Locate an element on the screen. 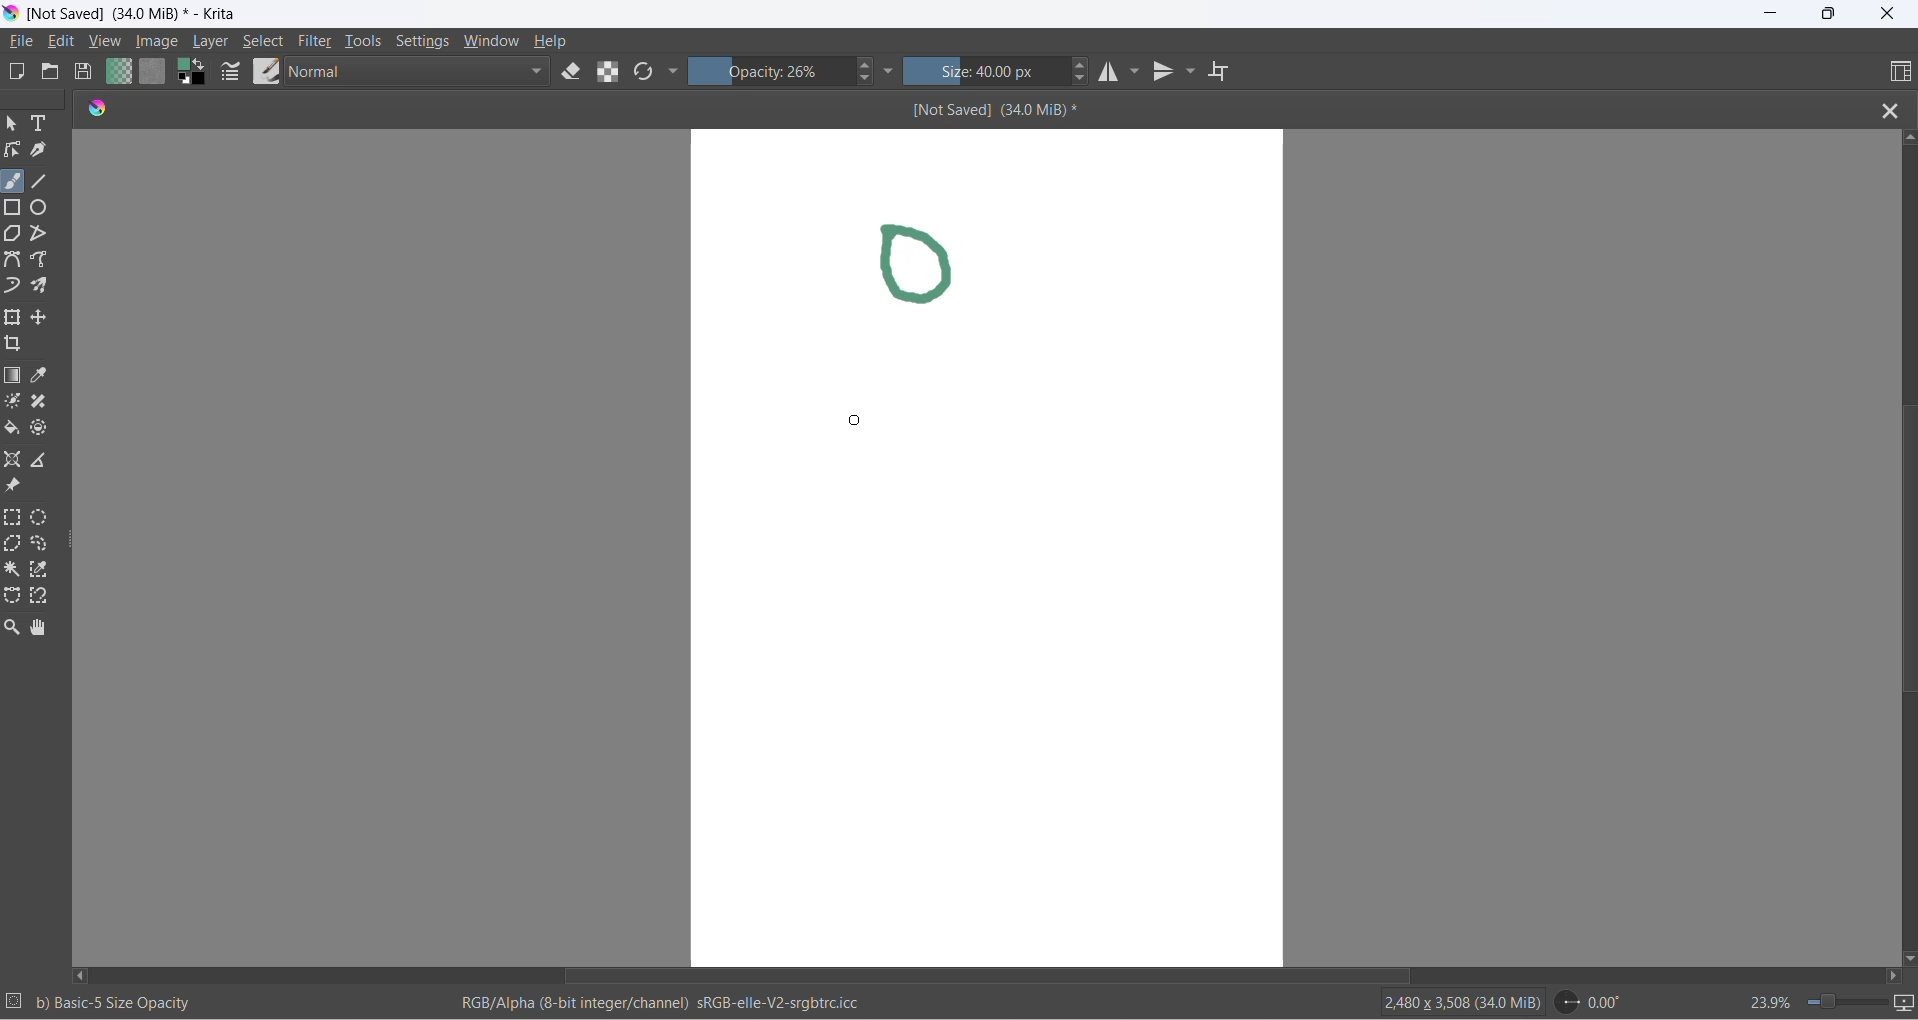  filters is located at coordinates (318, 43).